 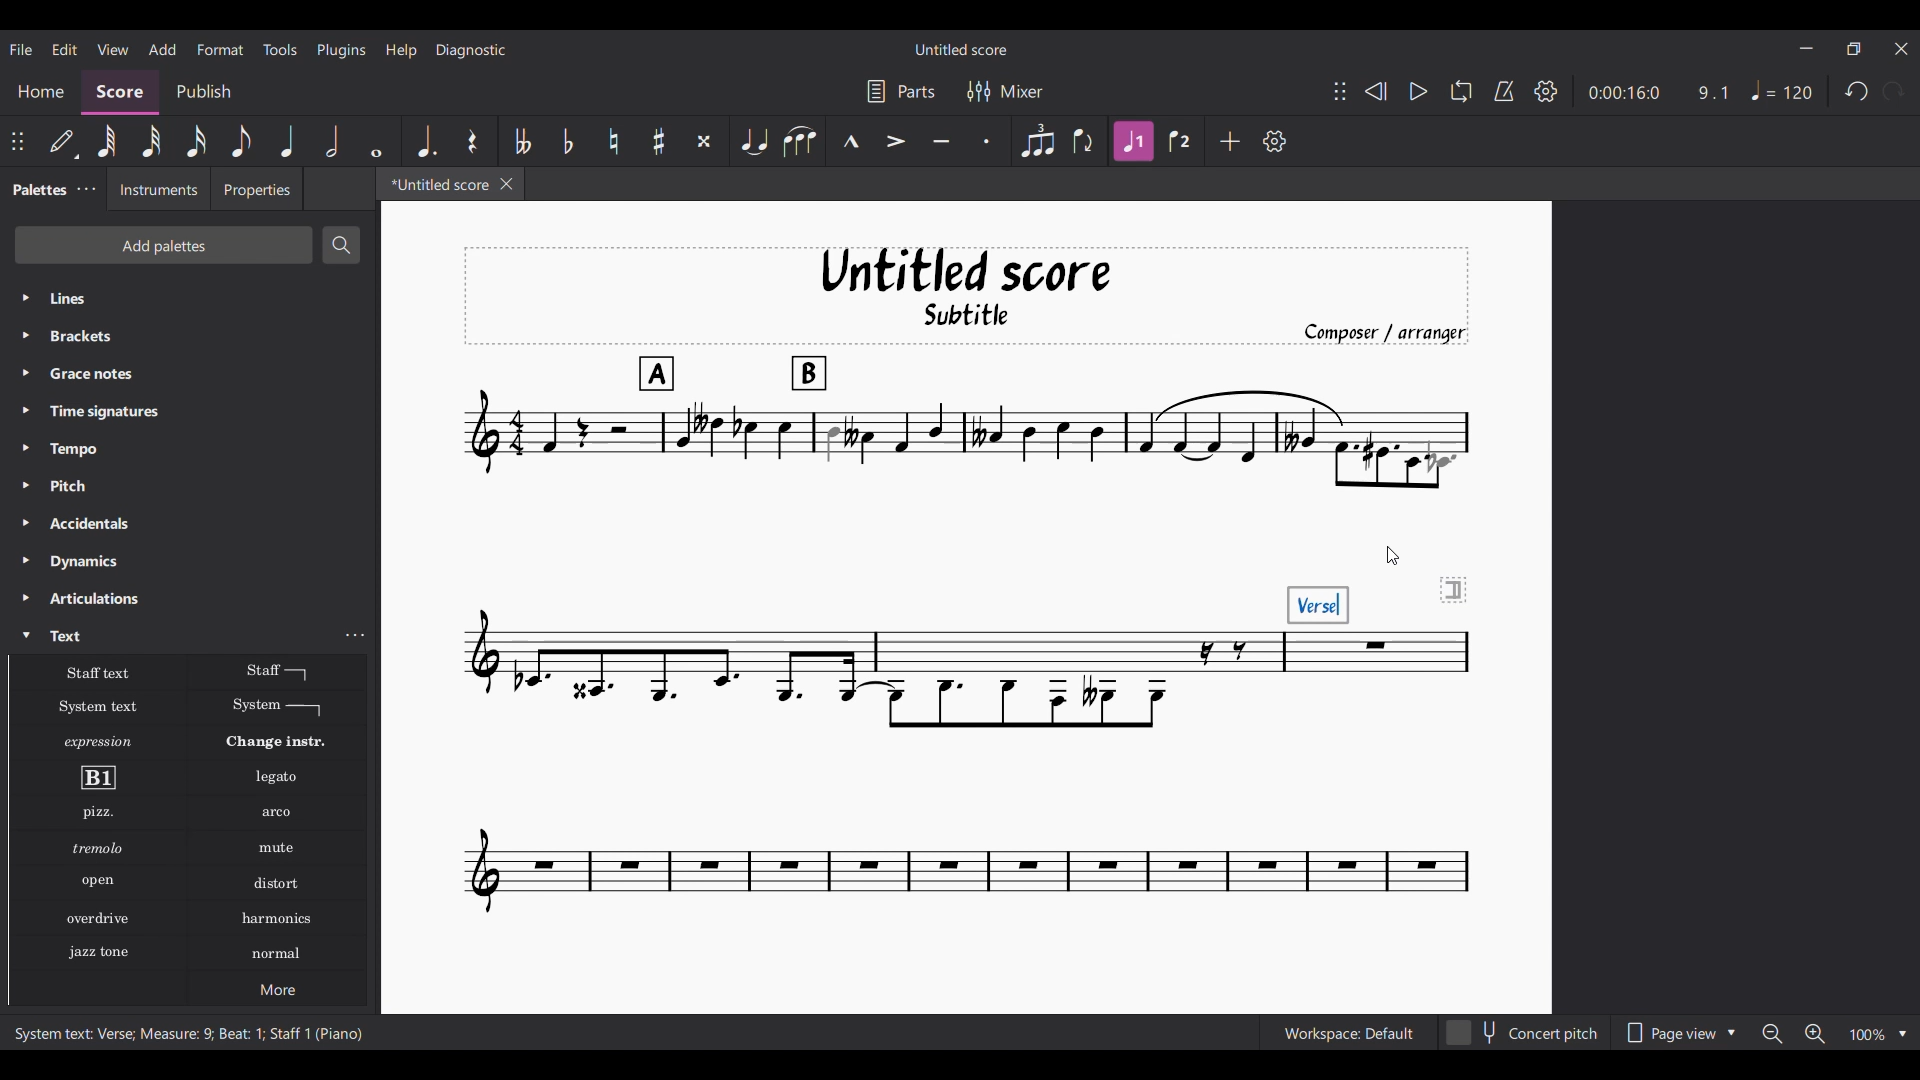 I want to click on Format menu, so click(x=221, y=49).